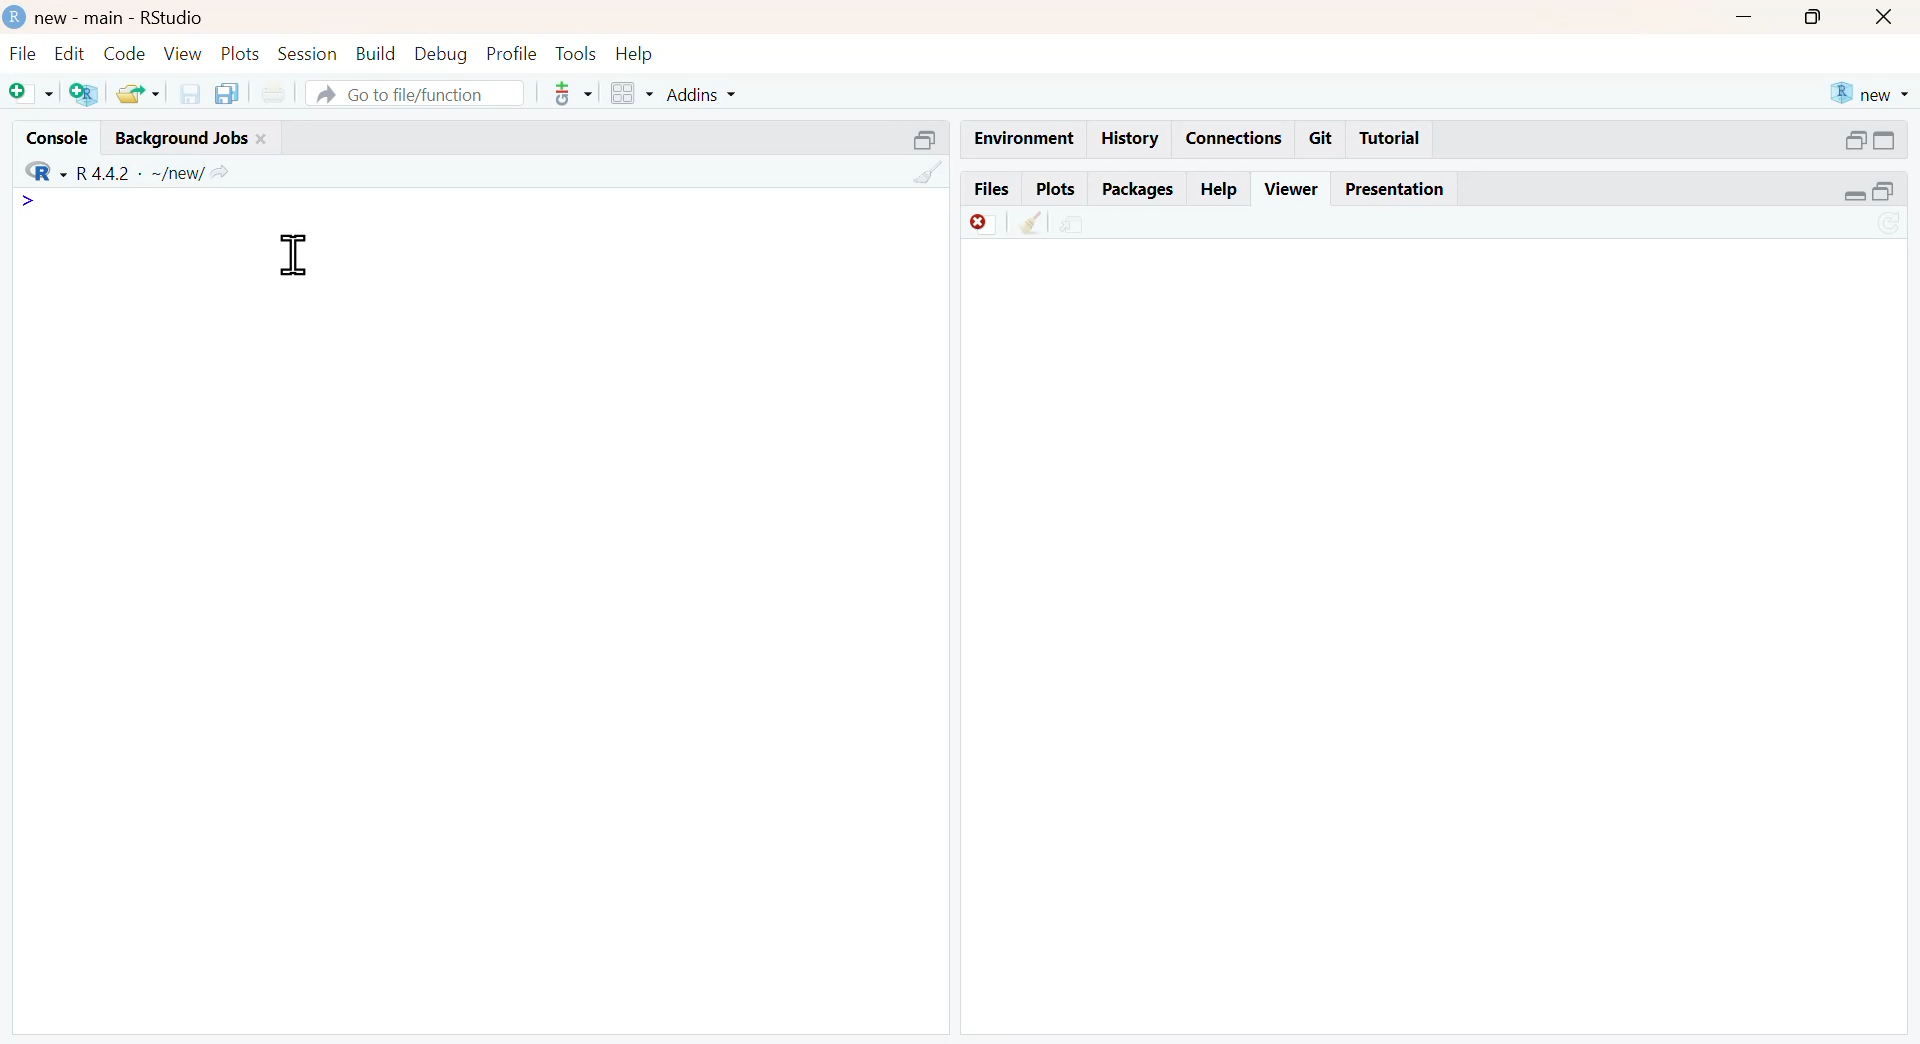 This screenshot has height=1044, width=1920. What do you see at coordinates (140, 174) in the screenshot?
I see `R 4.4.2 ~/new/` at bounding box center [140, 174].